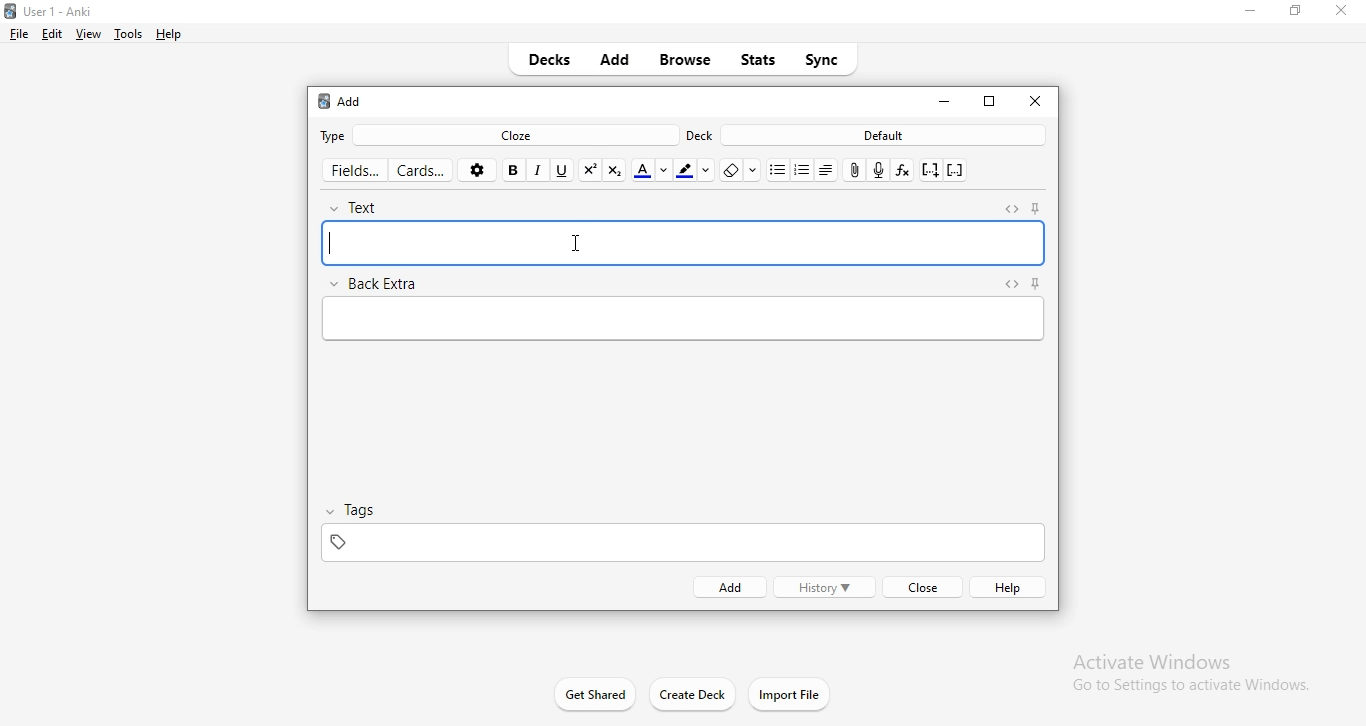 The height and width of the screenshot is (726, 1366). Describe the element at coordinates (617, 62) in the screenshot. I see `add` at that location.